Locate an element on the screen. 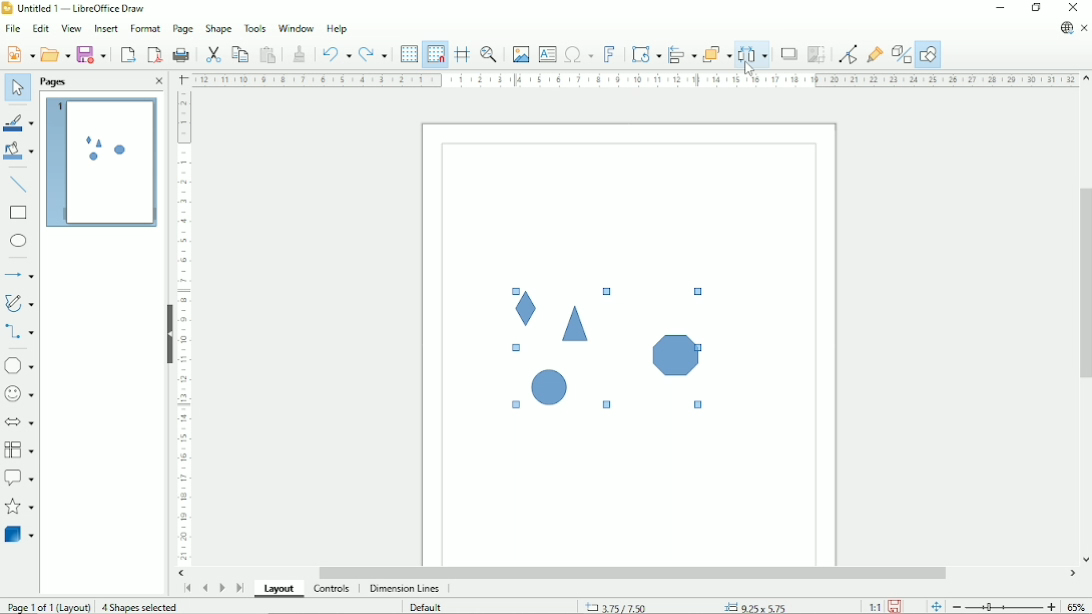  Paste is located at coordinates (268, 54).